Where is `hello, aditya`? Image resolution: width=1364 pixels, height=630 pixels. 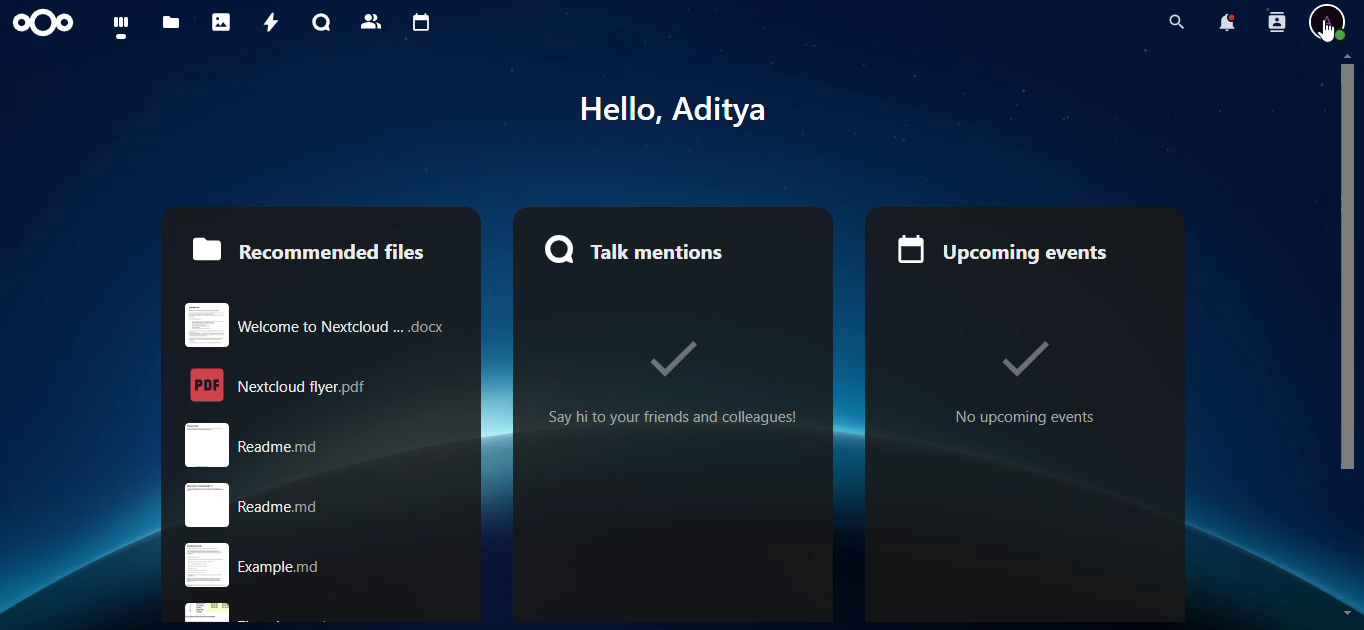 hello, aditya is located at coordinates (692, 108).